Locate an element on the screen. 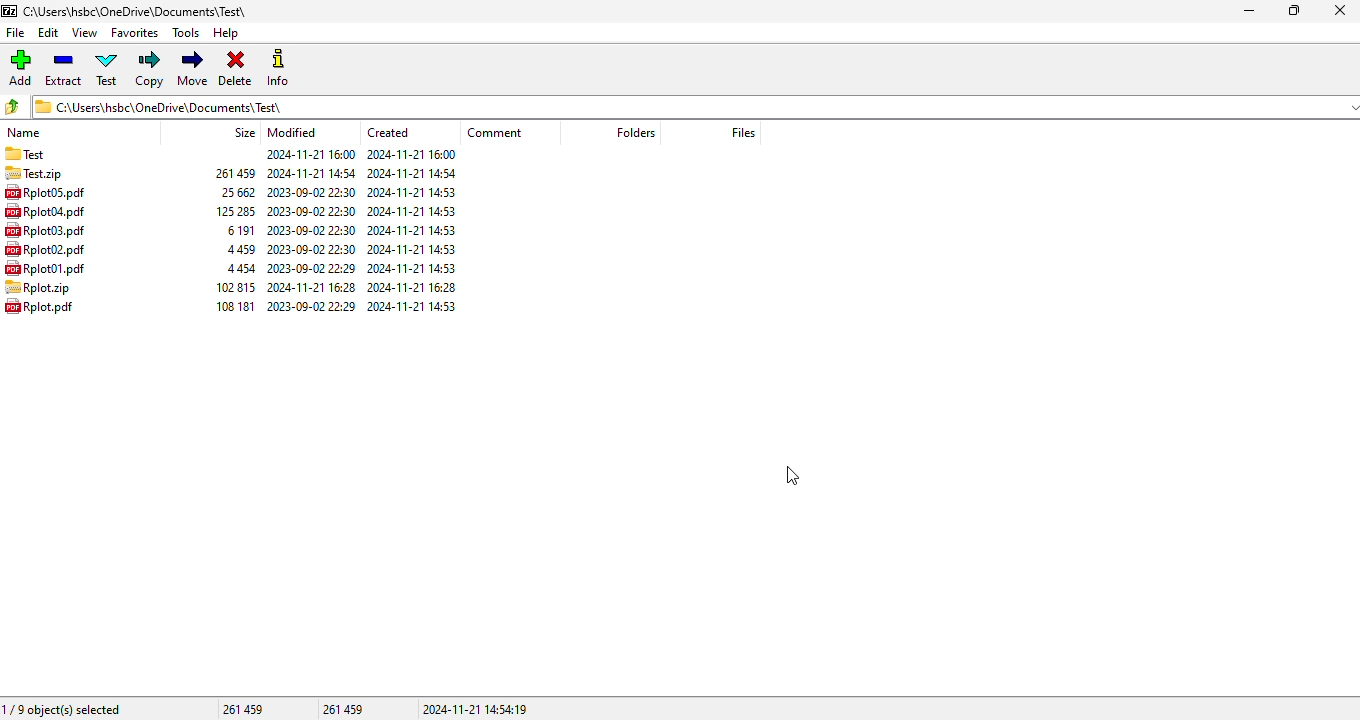  cursor is located at coordinates (792, 476).